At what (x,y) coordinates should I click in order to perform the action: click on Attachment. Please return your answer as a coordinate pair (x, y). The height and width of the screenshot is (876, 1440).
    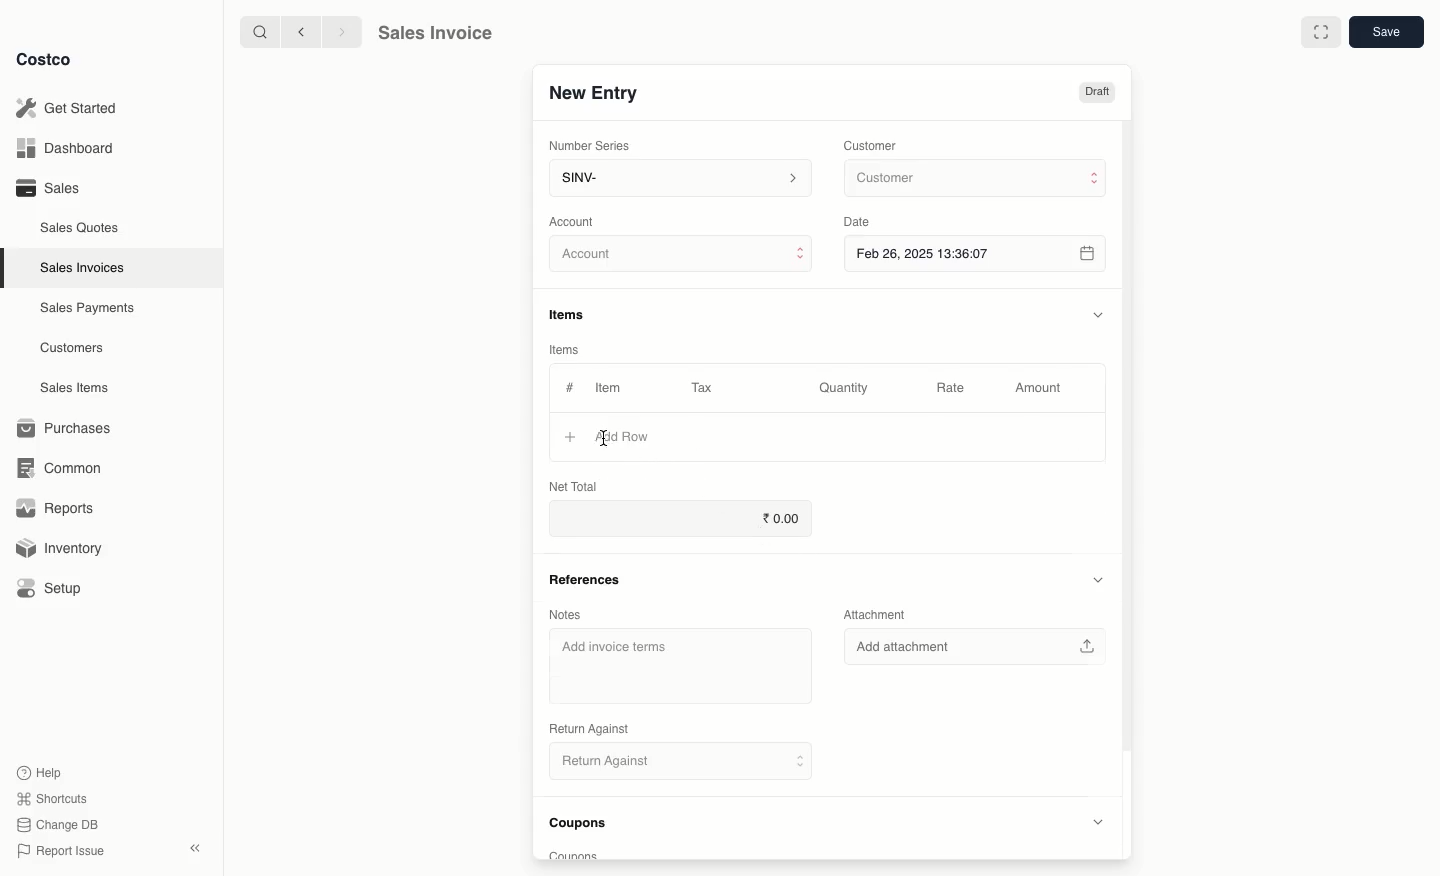
    Looking at the image, I should click on (874, 613).